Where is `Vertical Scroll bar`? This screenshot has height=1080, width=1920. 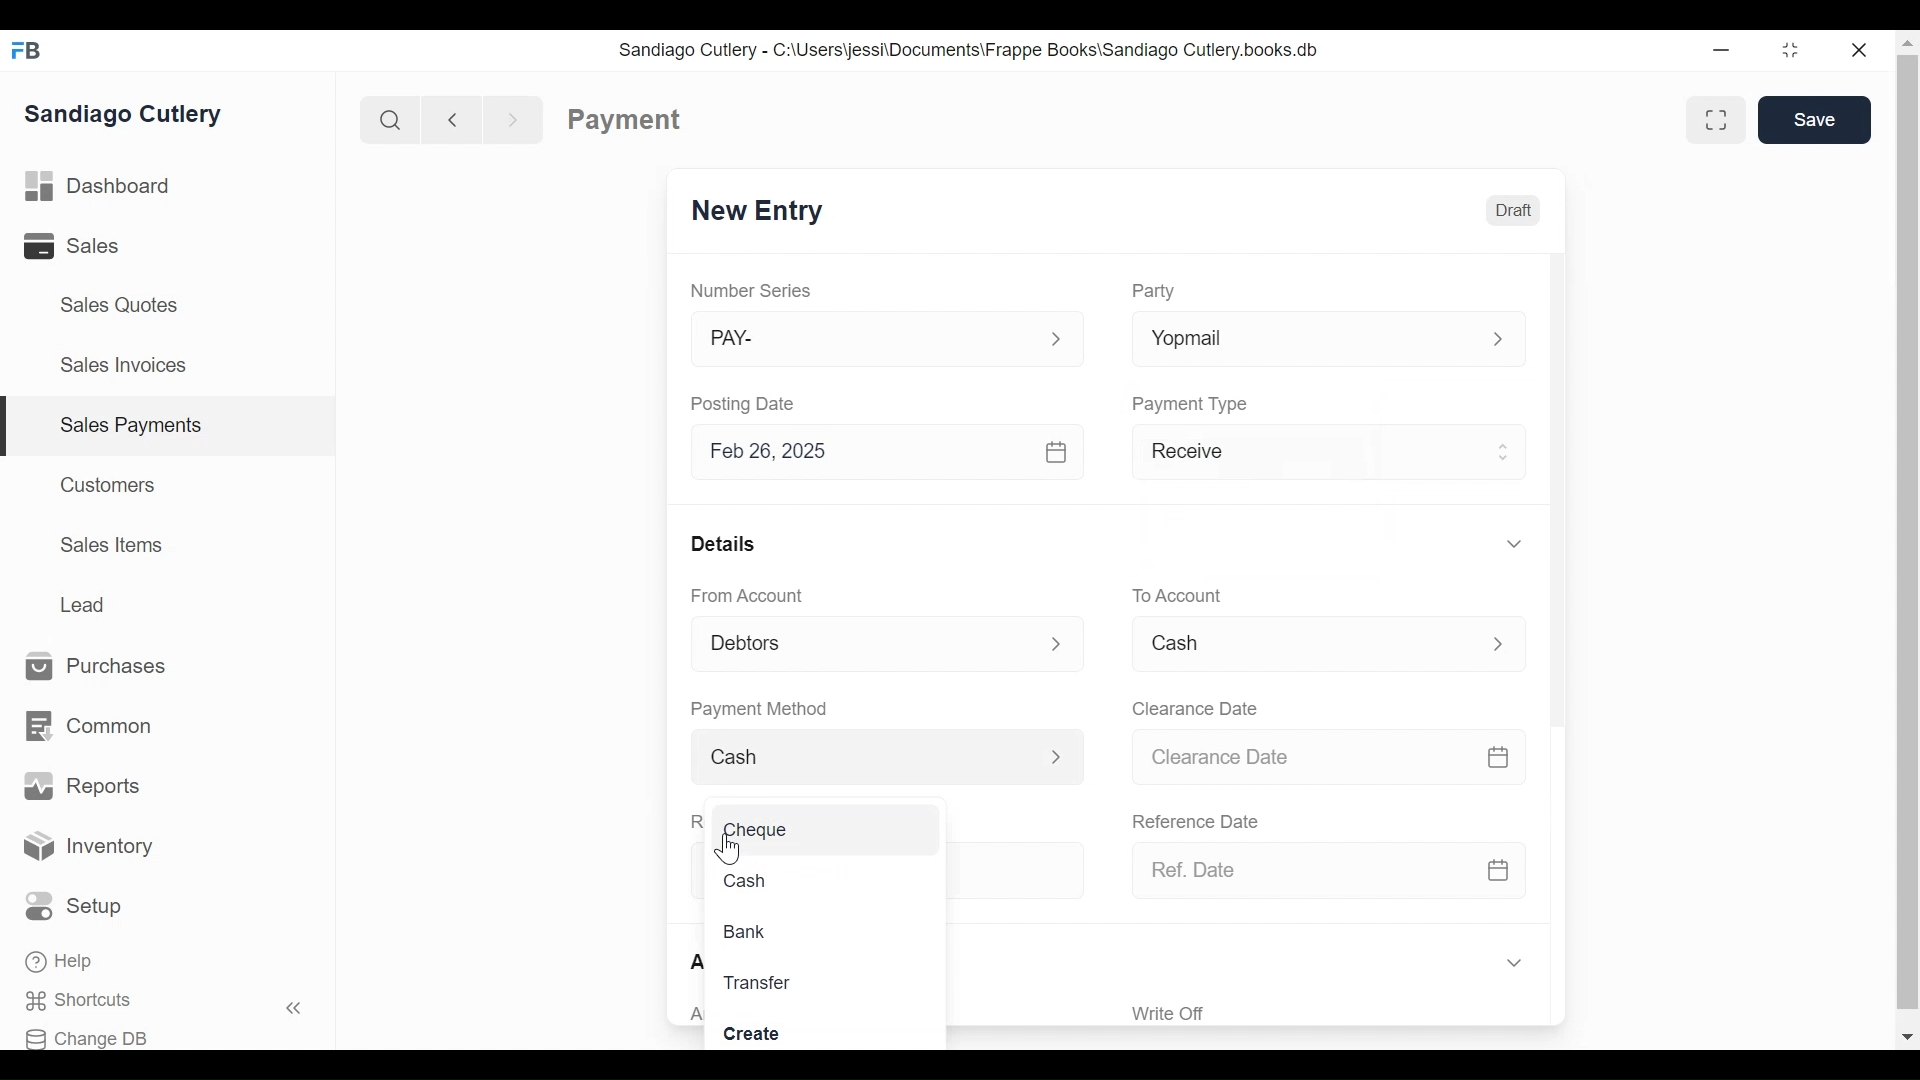 Vertical Scroll bar is located at coordinates (1908, 535).